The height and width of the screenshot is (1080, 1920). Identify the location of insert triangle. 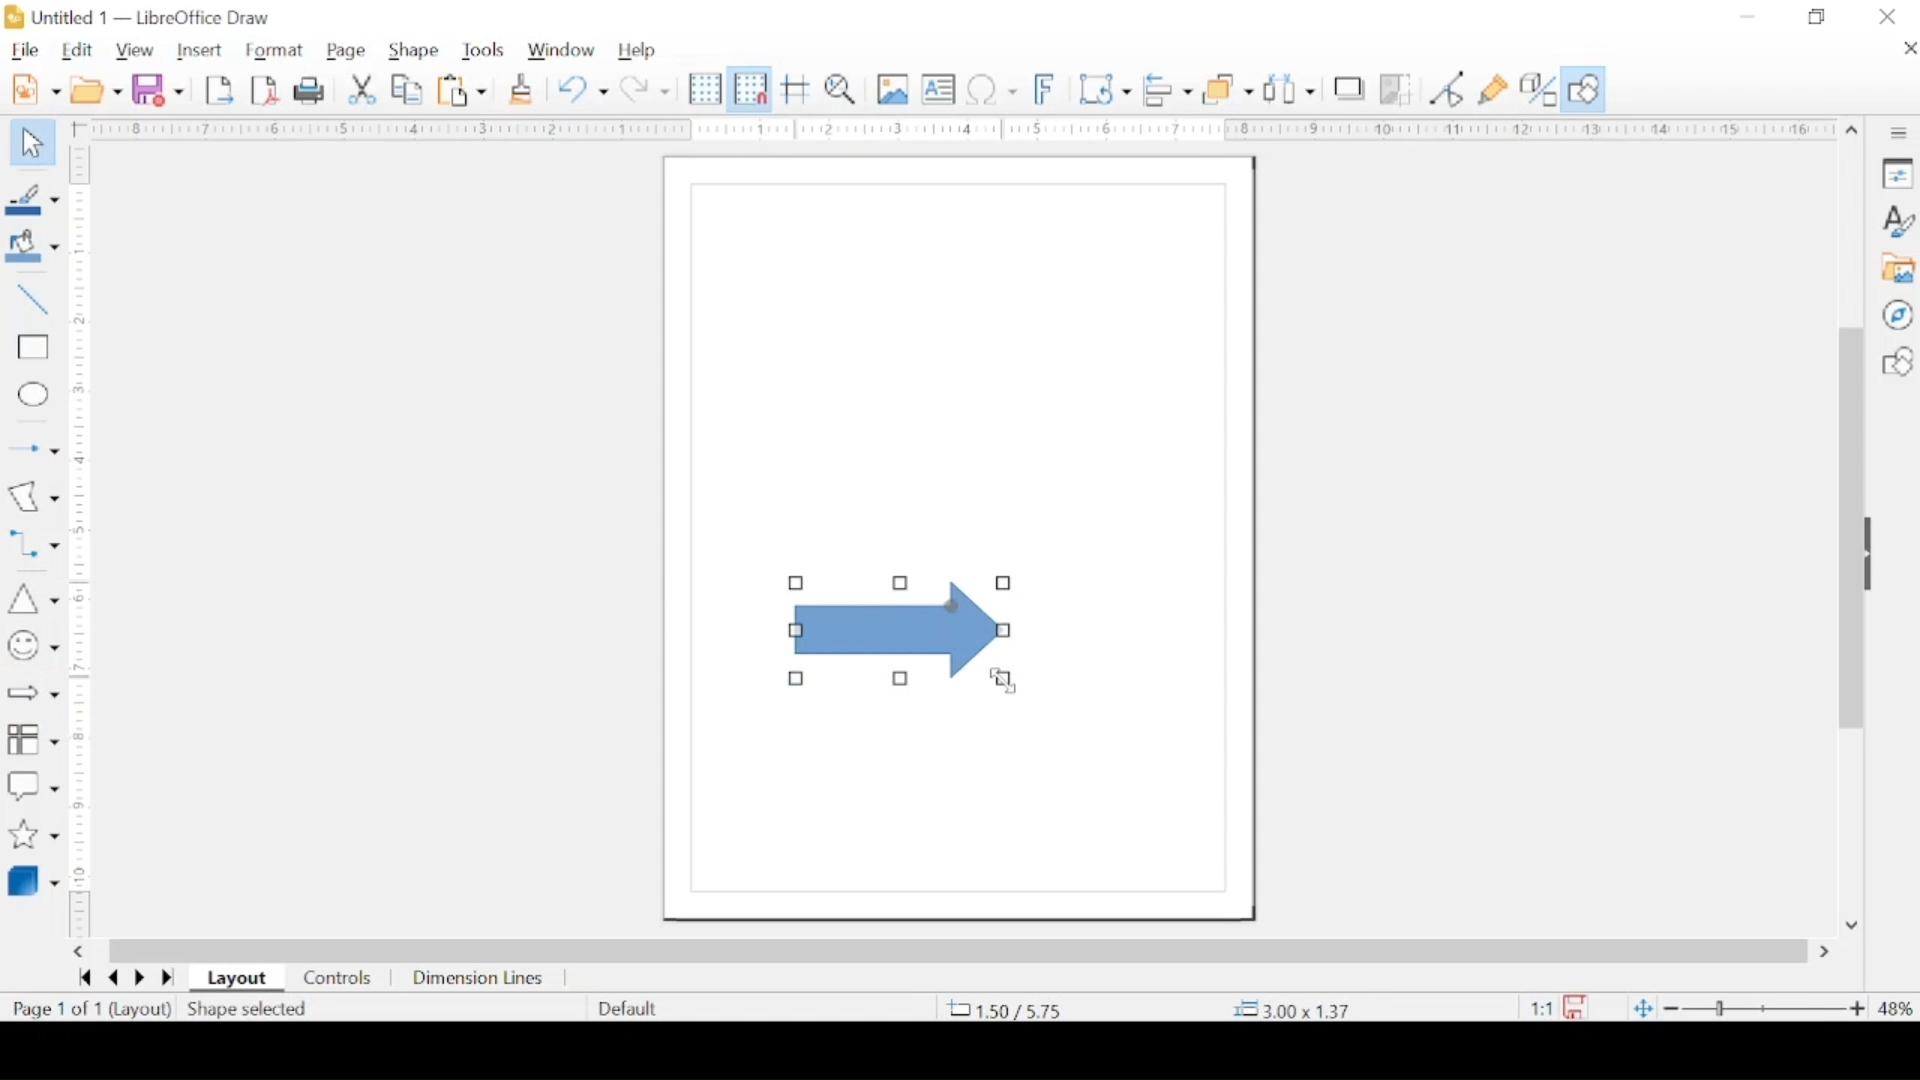
(32, 598).